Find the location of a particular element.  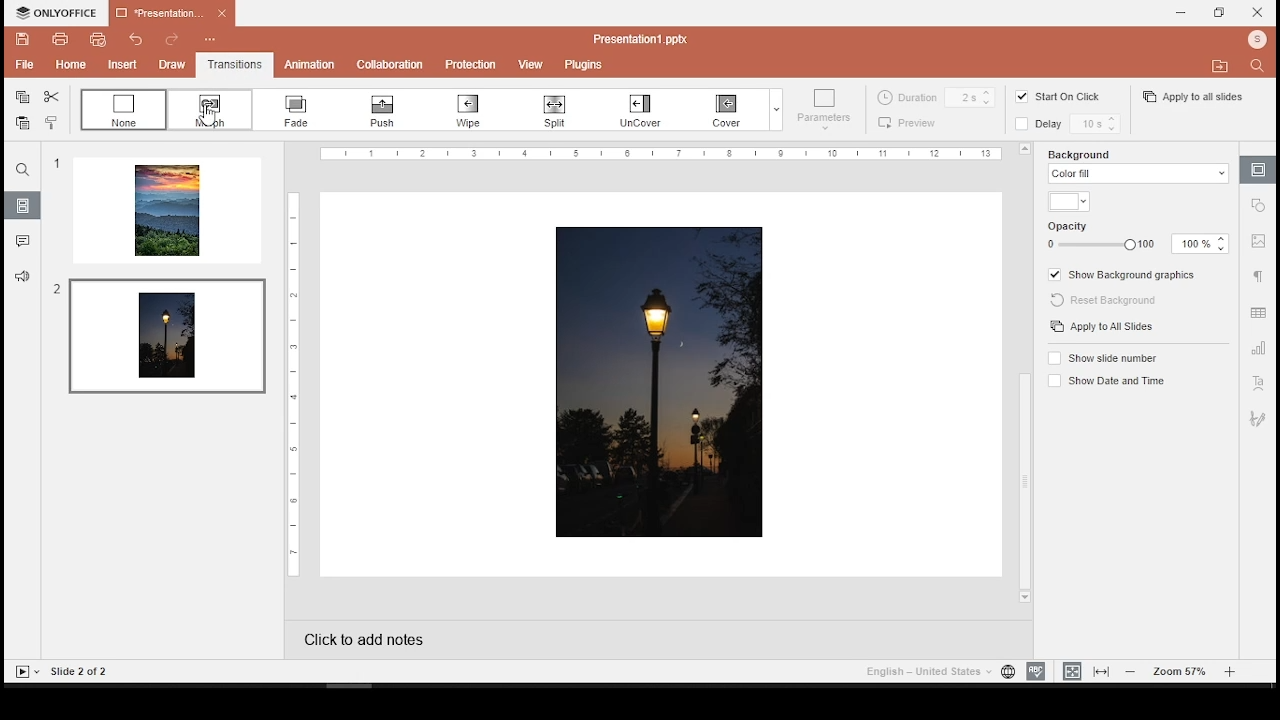

play is located at coordinates (27, 672).